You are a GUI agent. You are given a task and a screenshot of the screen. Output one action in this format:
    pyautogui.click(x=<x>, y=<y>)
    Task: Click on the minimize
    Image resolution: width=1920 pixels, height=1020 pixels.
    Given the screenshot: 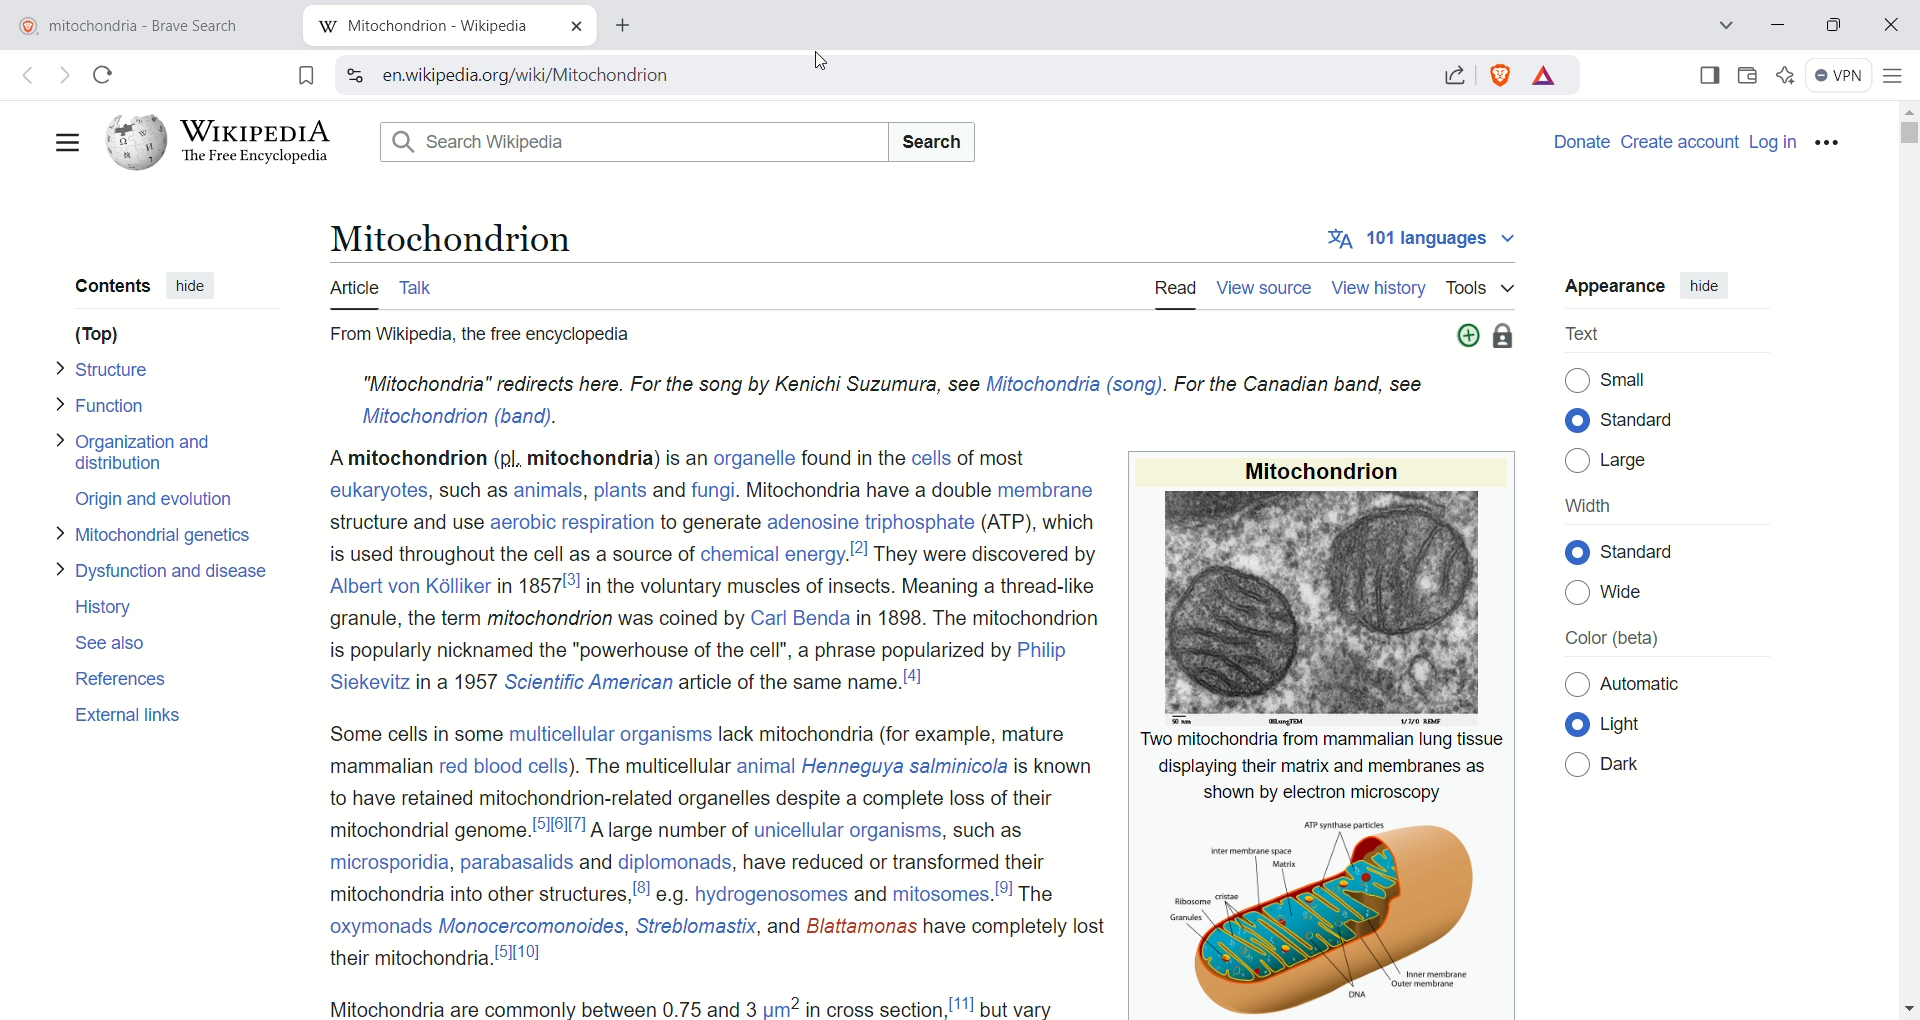 What is the action you would take?
    pyautogui.click(x=1779, y=28)
    